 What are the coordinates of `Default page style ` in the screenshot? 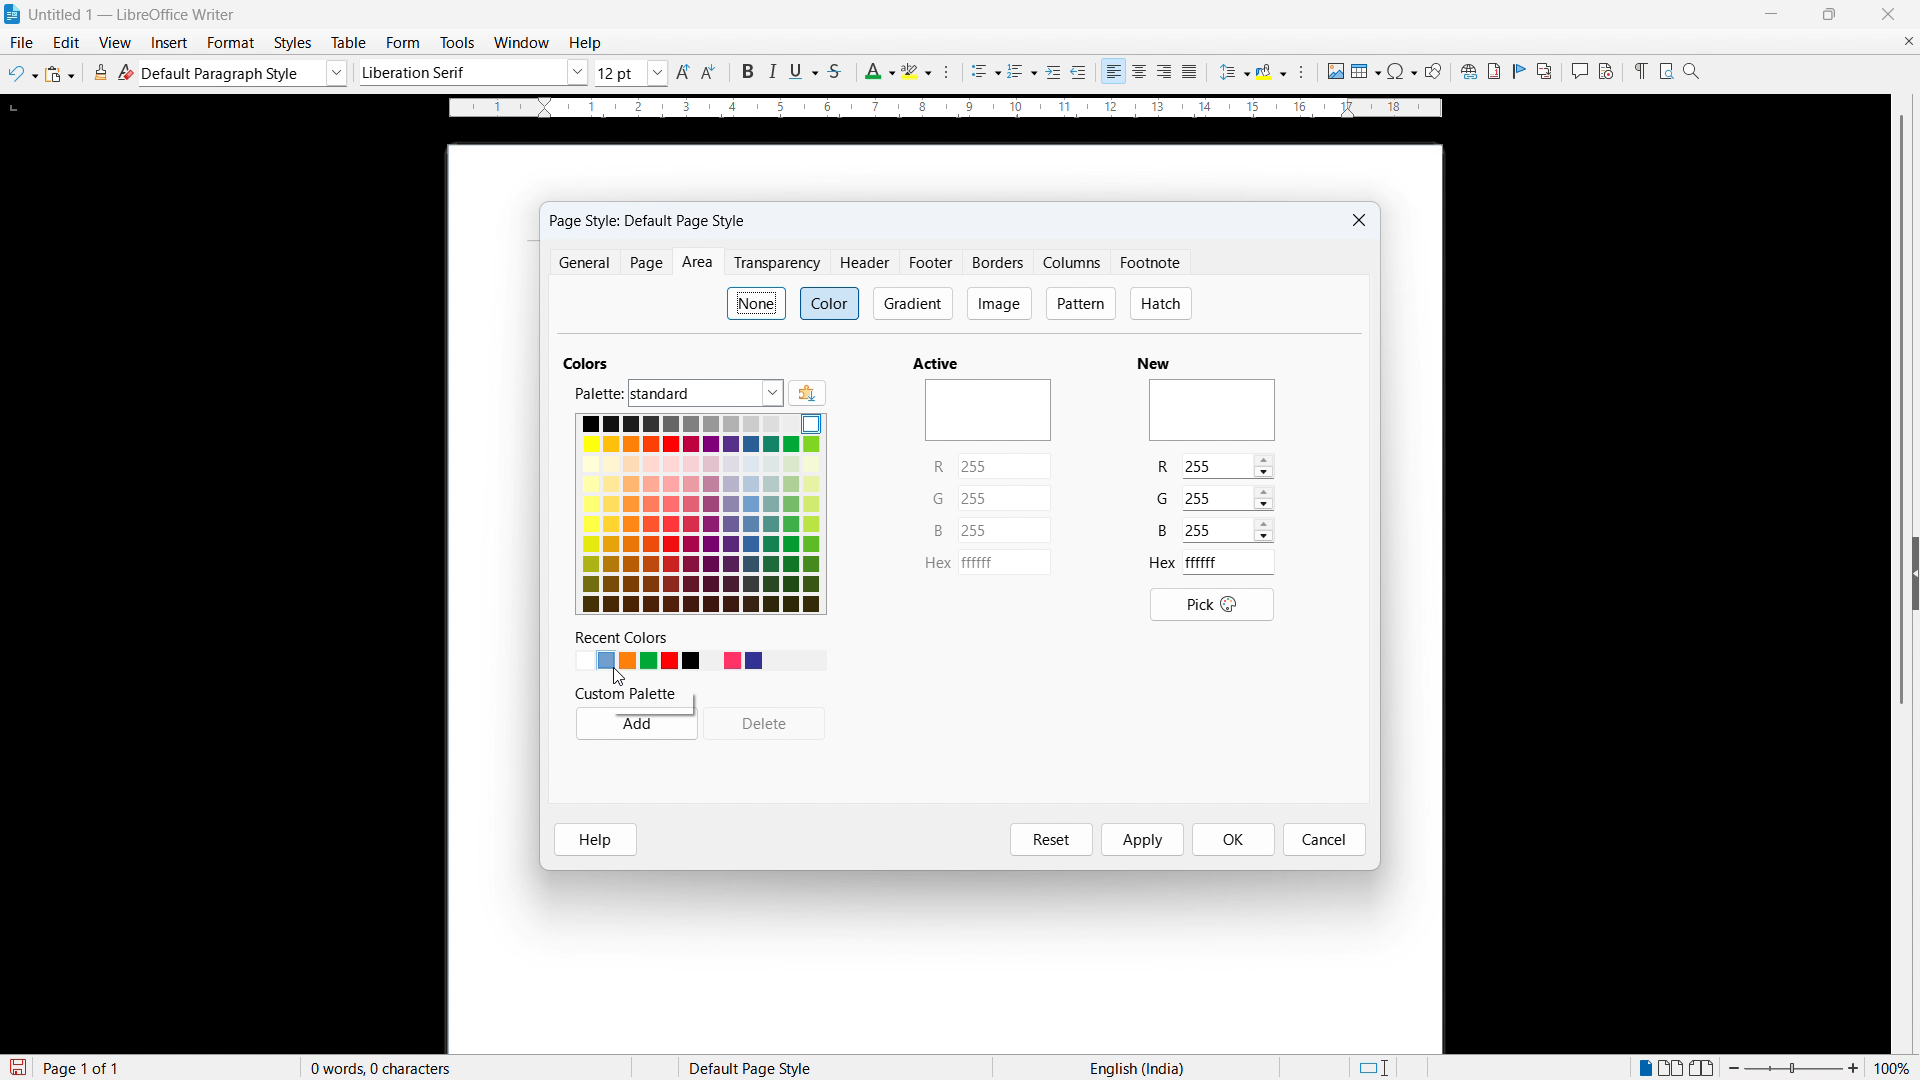 It's located at (748, 1067).